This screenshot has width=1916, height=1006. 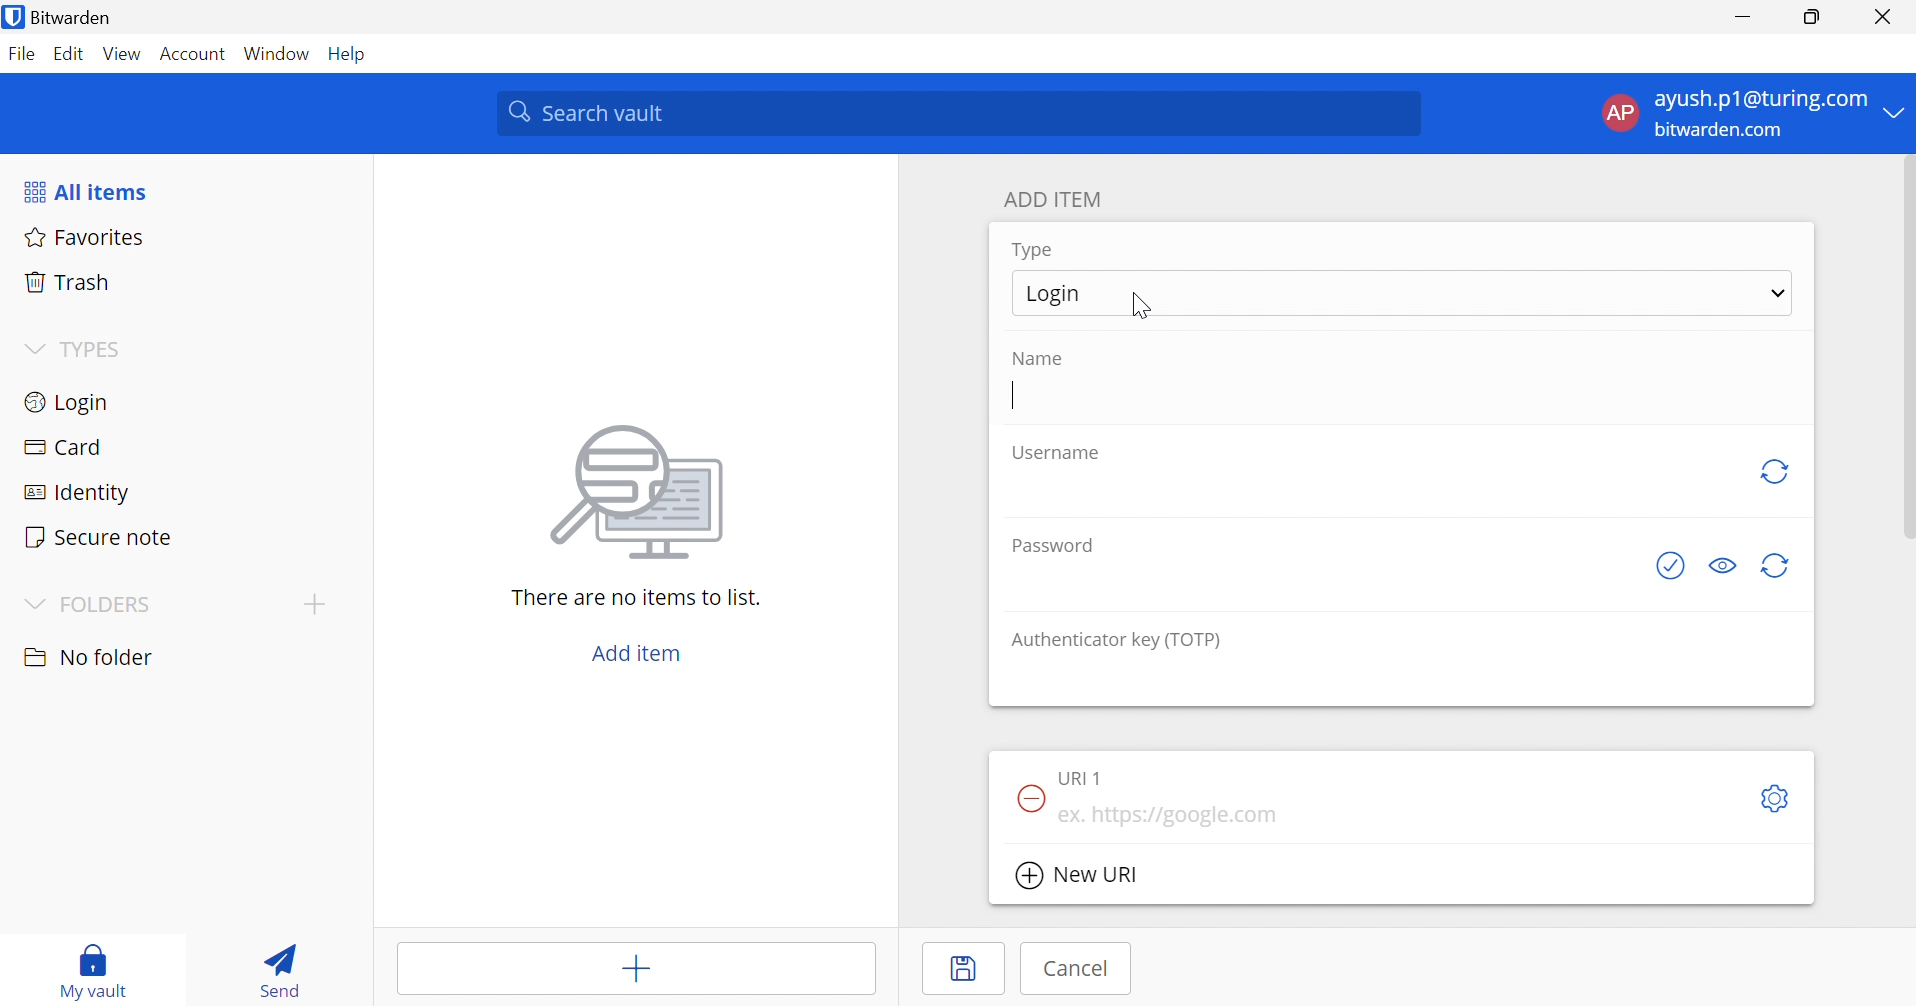 What do you see at coordinates (90, 194) in the screenshot?
I see `All items` at bounding box center [90, 194].